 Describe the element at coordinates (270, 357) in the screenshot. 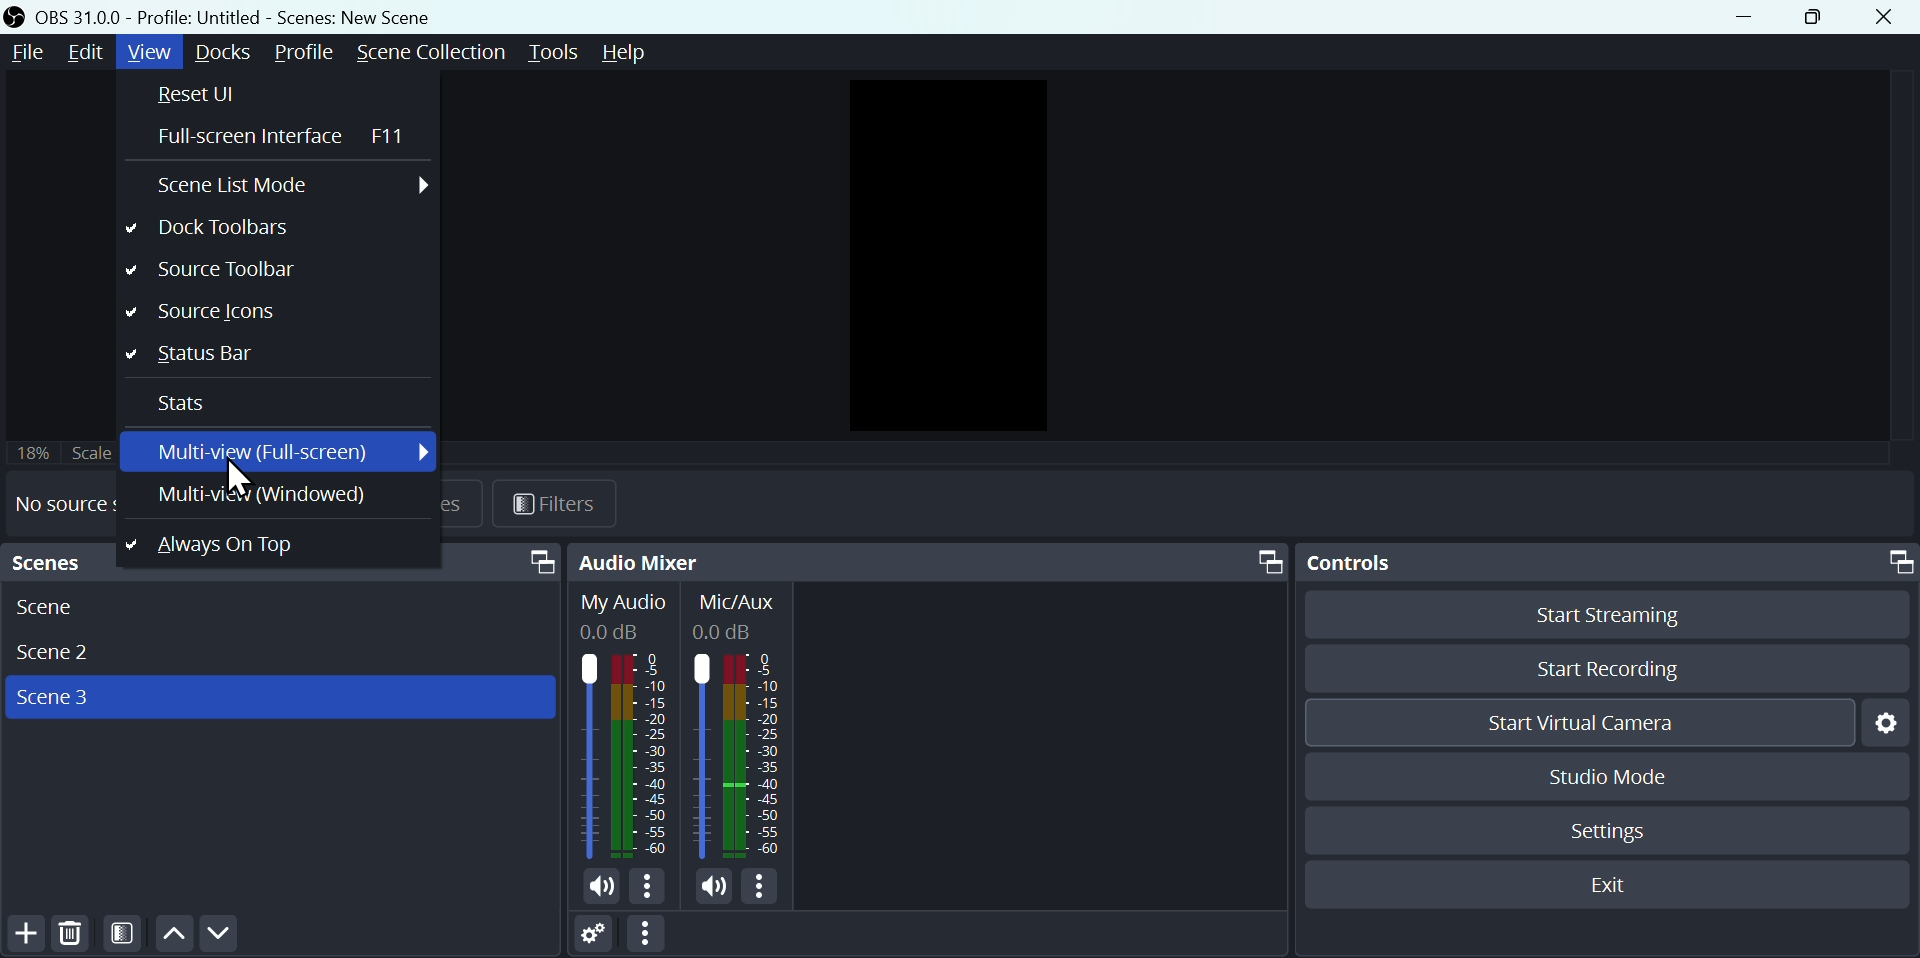

I see `Status bar` at that location.